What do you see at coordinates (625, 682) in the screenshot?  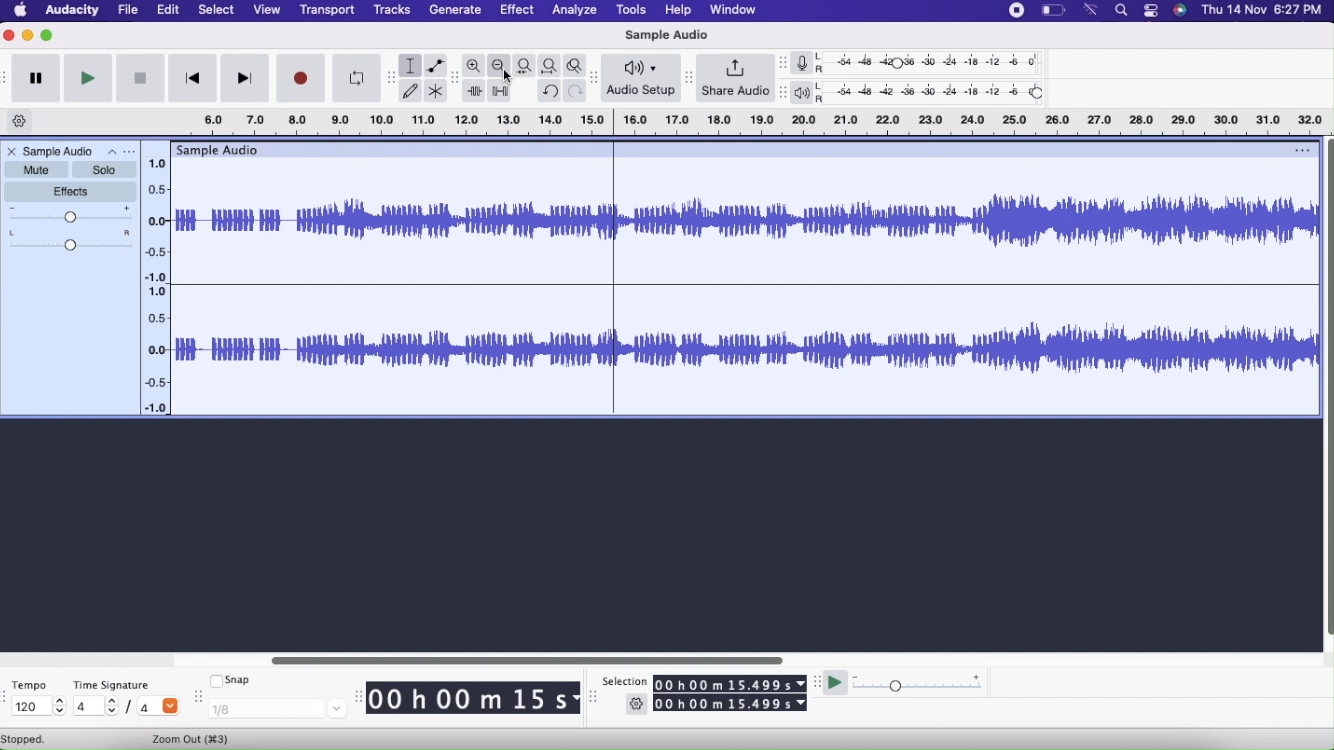 I see `Selection` at bounding box center [625, 682].